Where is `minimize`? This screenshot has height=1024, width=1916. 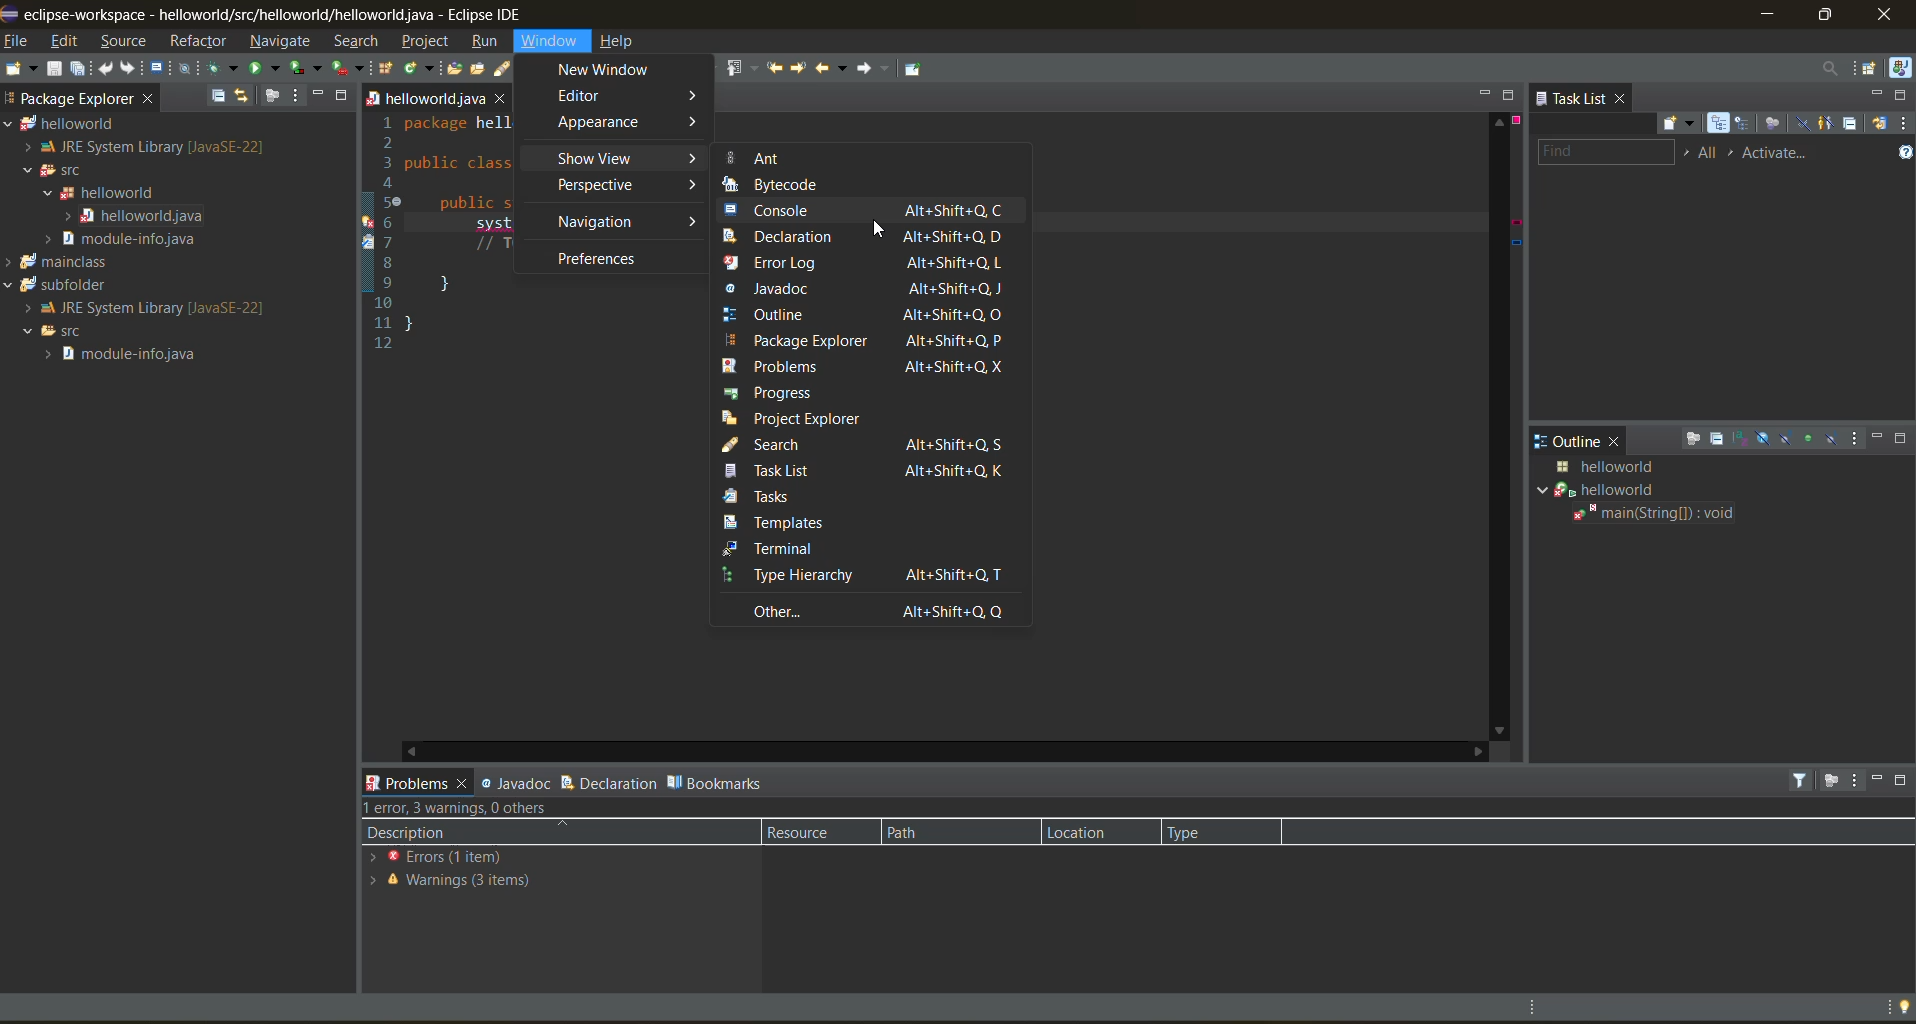 minimize is located at coordinates (1878, 786).